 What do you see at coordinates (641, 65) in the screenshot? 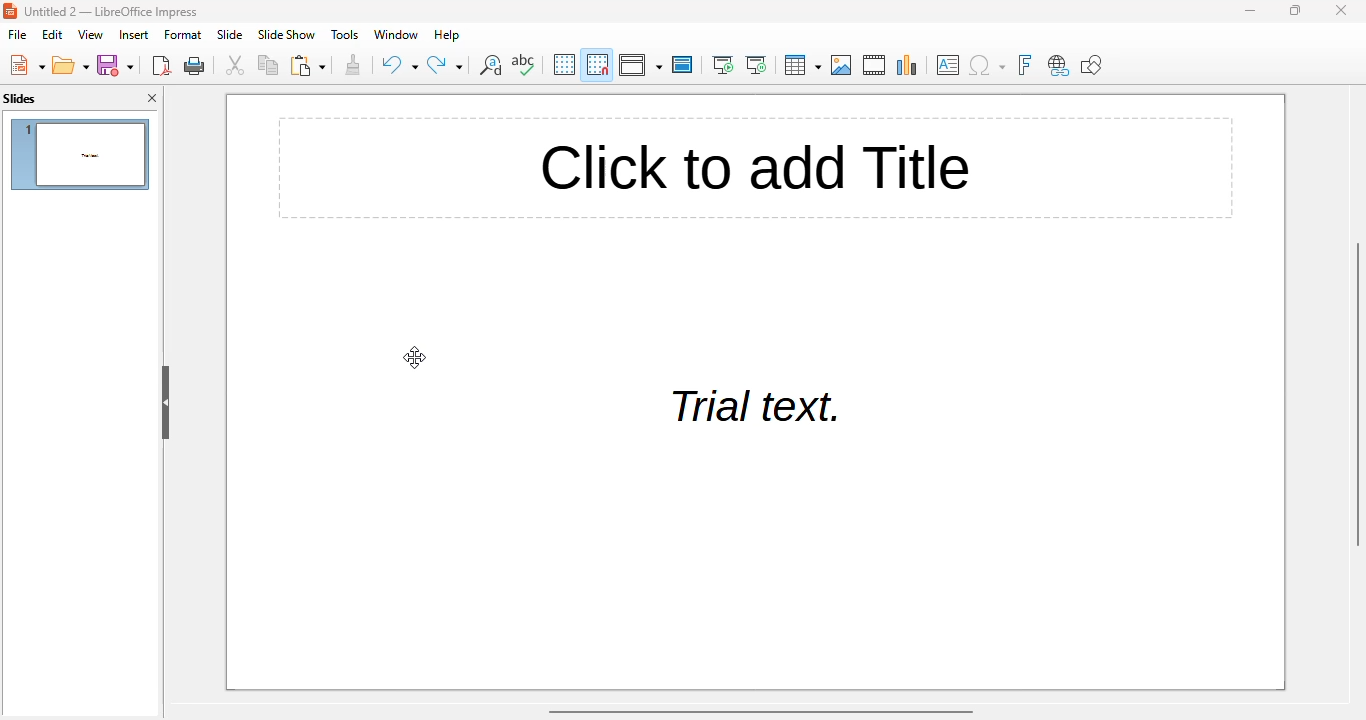
I see `display views` at bounding box center [641, 65].